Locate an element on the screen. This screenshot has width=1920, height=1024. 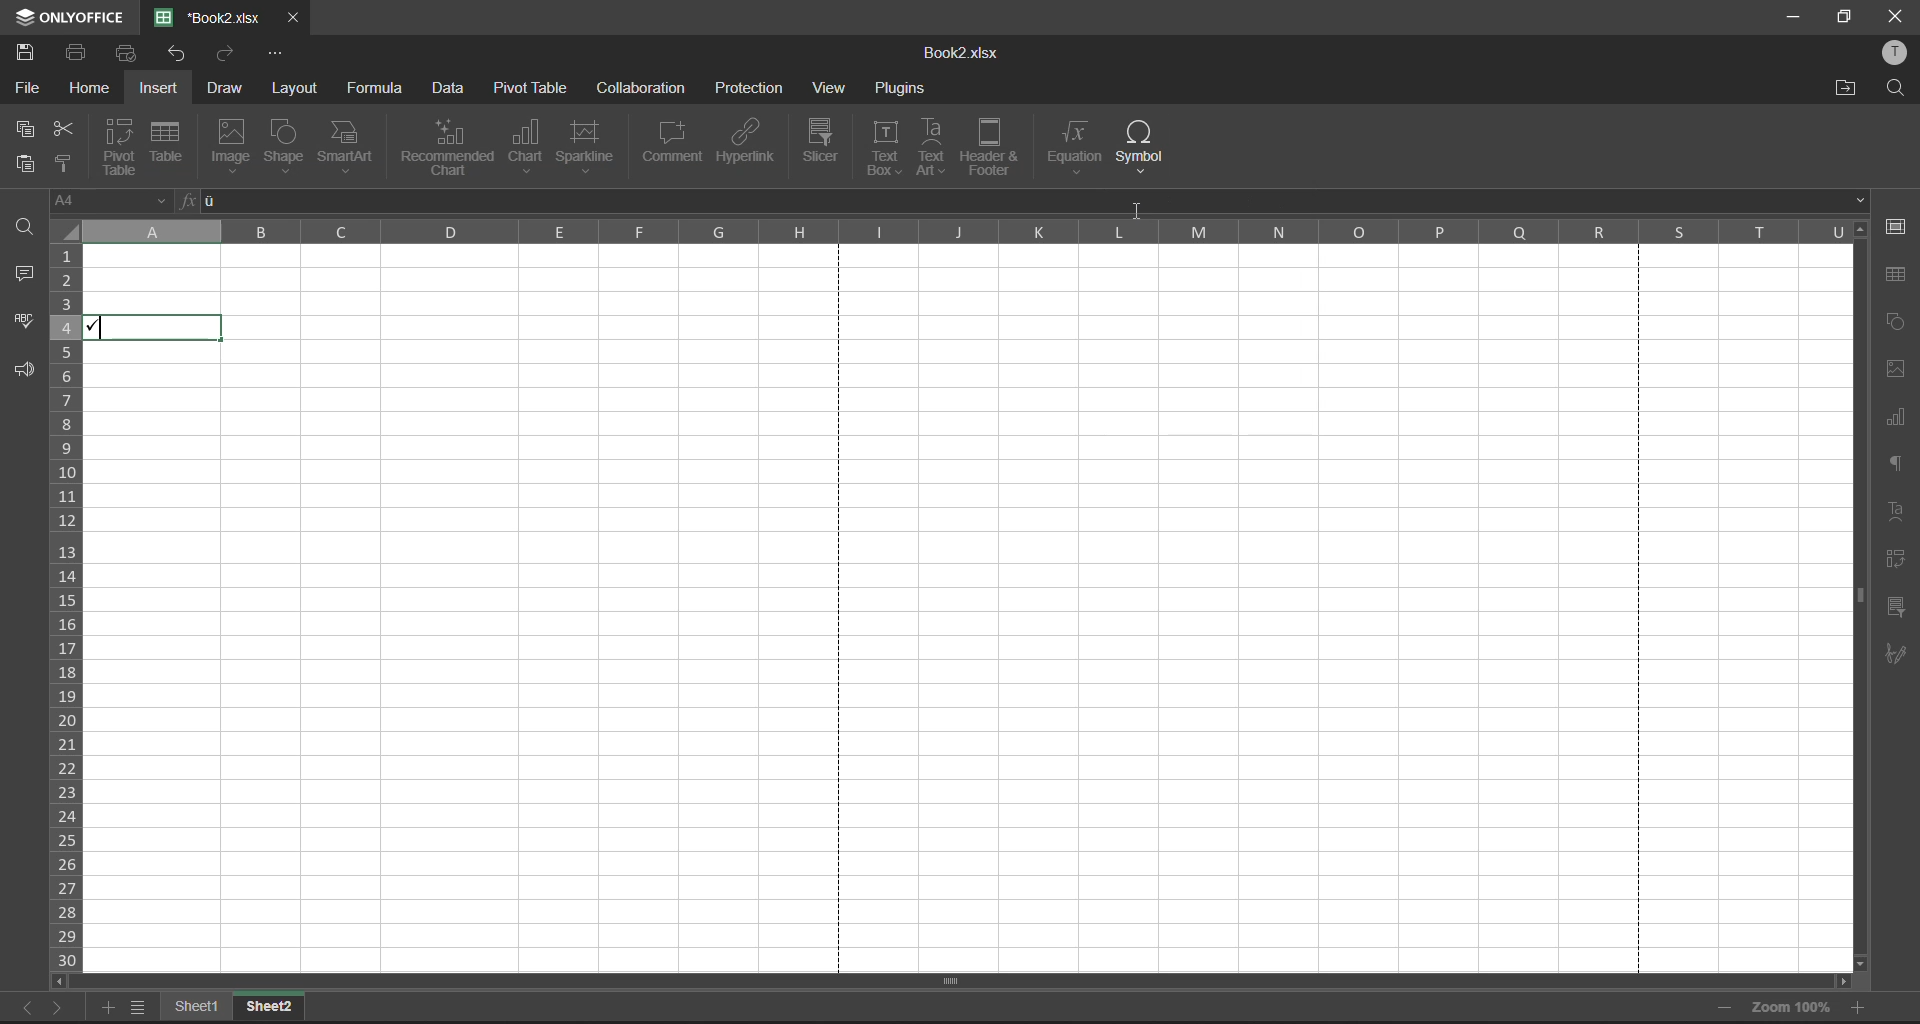
icon is located at coordinates (22, 18).